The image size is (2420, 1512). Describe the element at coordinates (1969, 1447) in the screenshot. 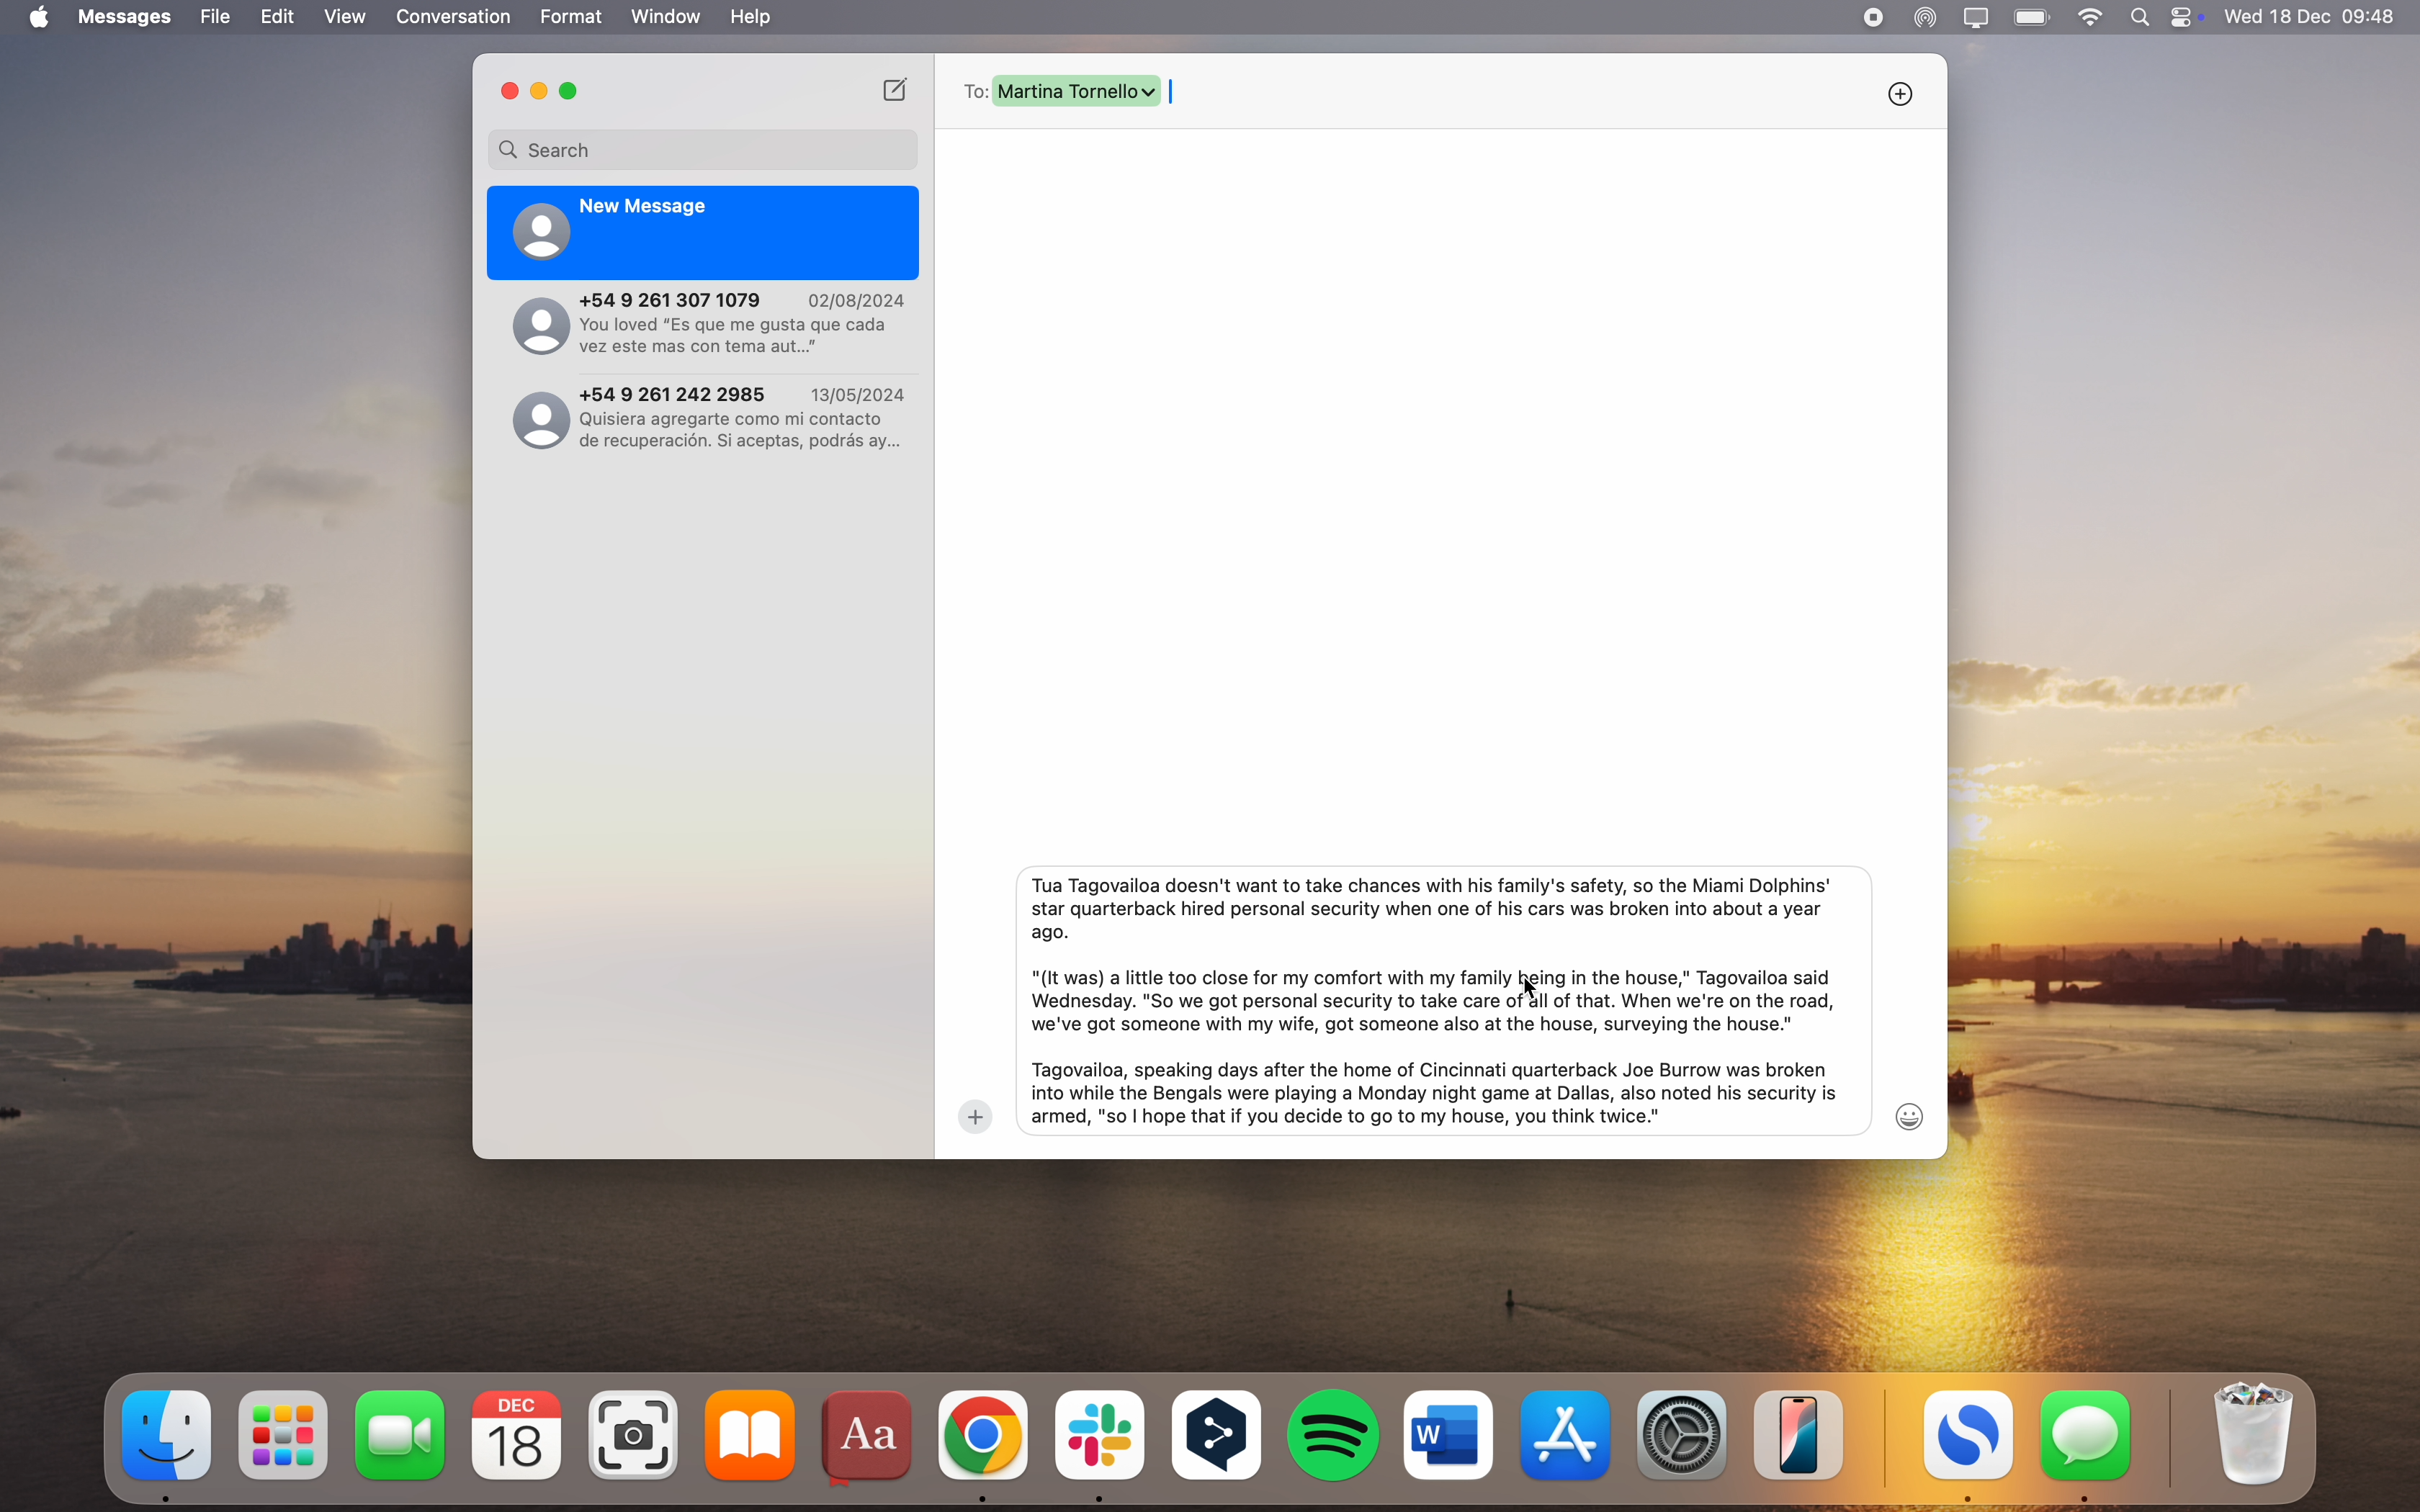

I see `simplenote` at that location.